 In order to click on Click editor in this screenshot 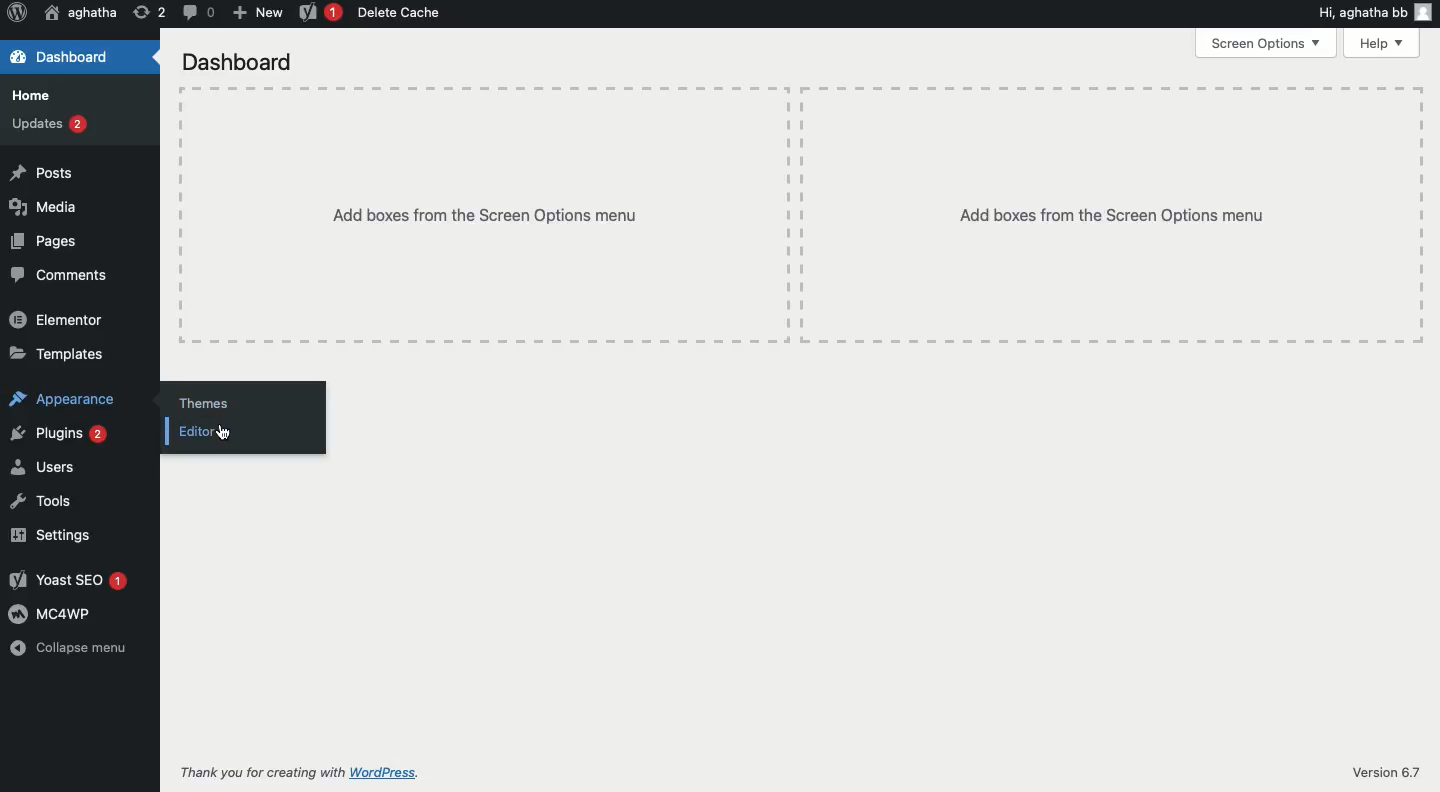, I will do `click(216, 434)`.